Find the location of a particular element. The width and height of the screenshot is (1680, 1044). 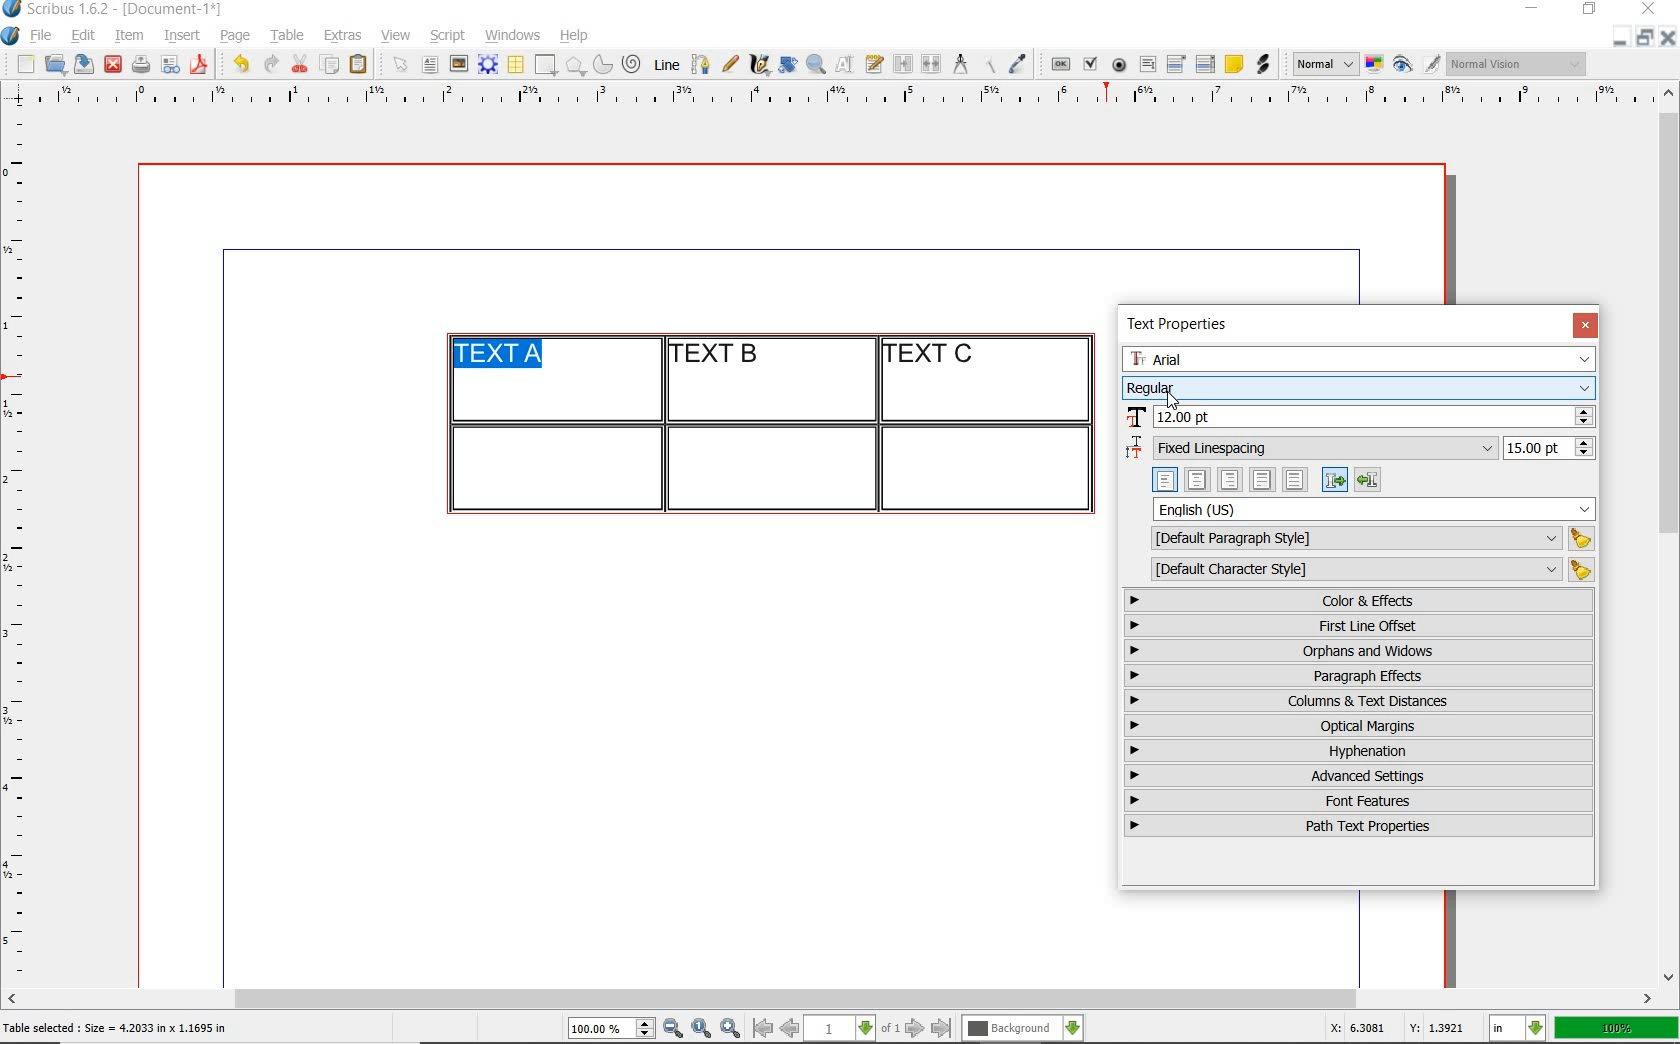

orphans & windows is located at coordinates (1357, 652).